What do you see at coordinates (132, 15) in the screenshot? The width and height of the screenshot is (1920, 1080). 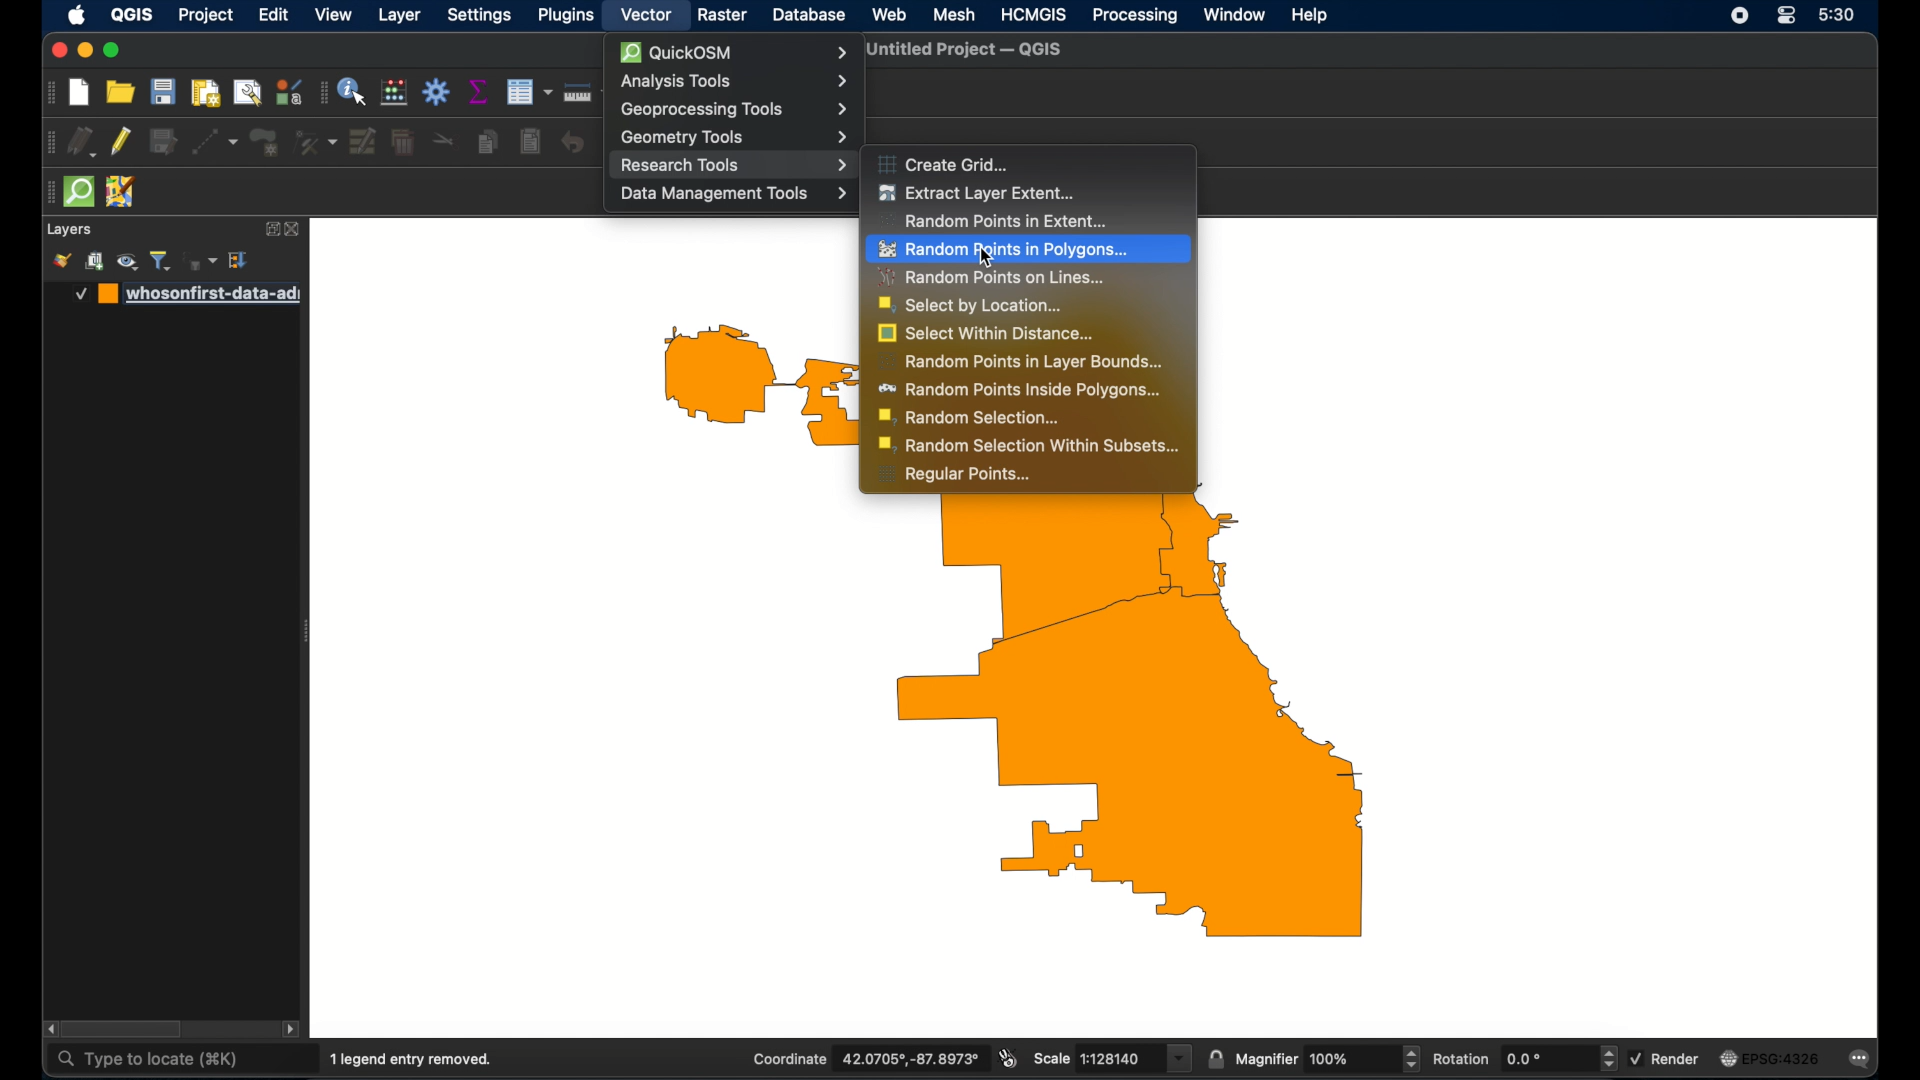 I see `QGIS` at bounding box center [132, 15].